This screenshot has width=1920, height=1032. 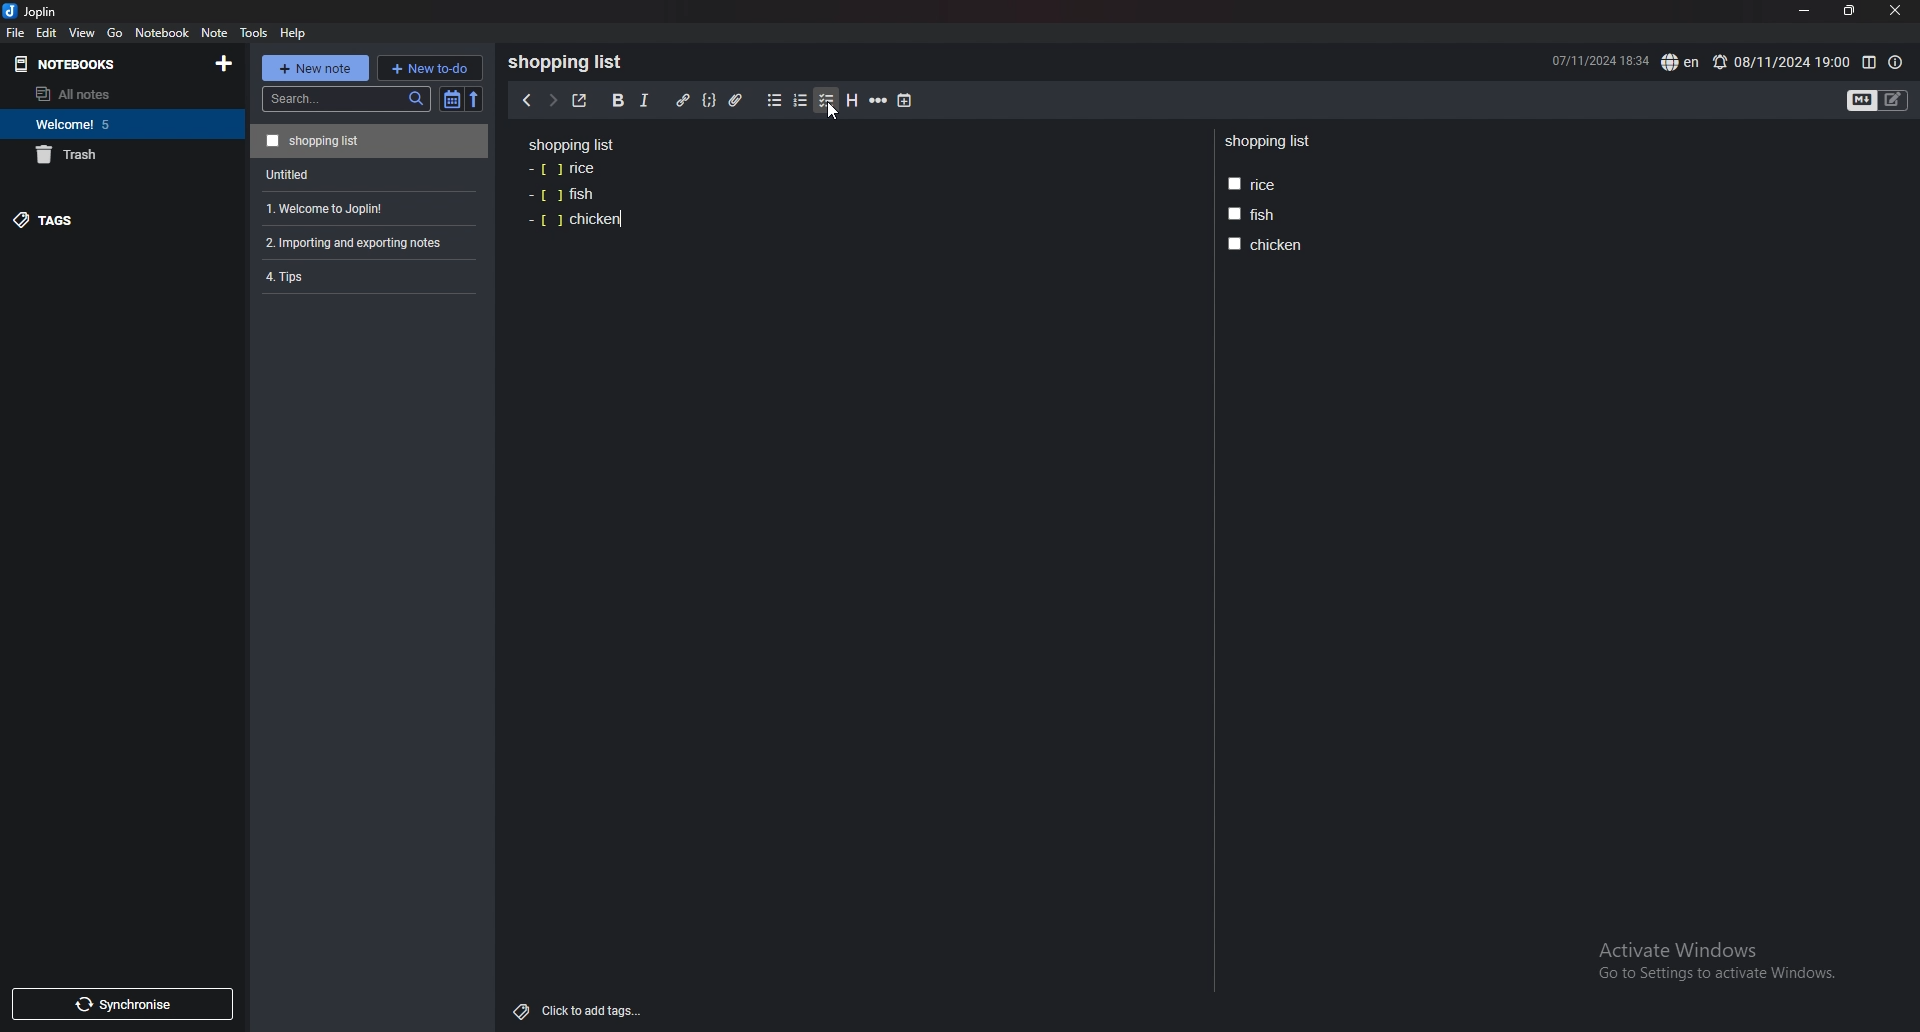 What do you see at coordinates (684, 101) in the screenshot?
I see `hyperlink` at bounding box center [684, 101].